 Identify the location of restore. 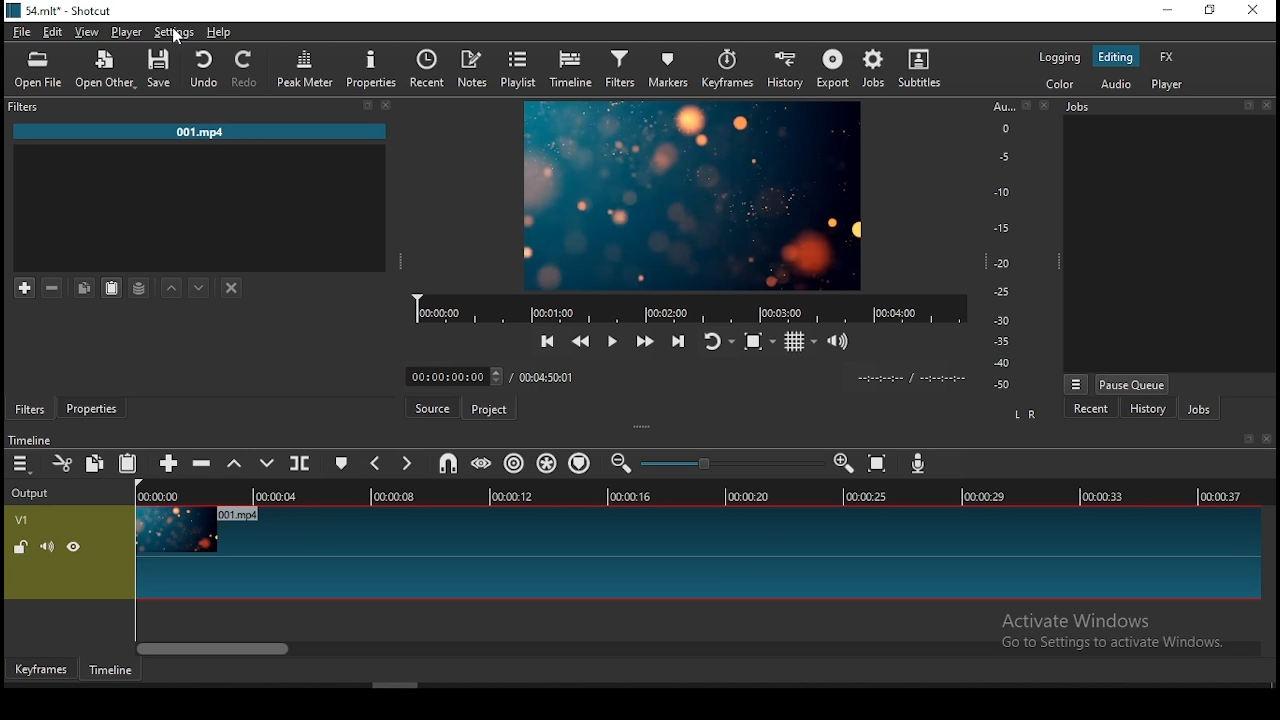
(1026, 106).